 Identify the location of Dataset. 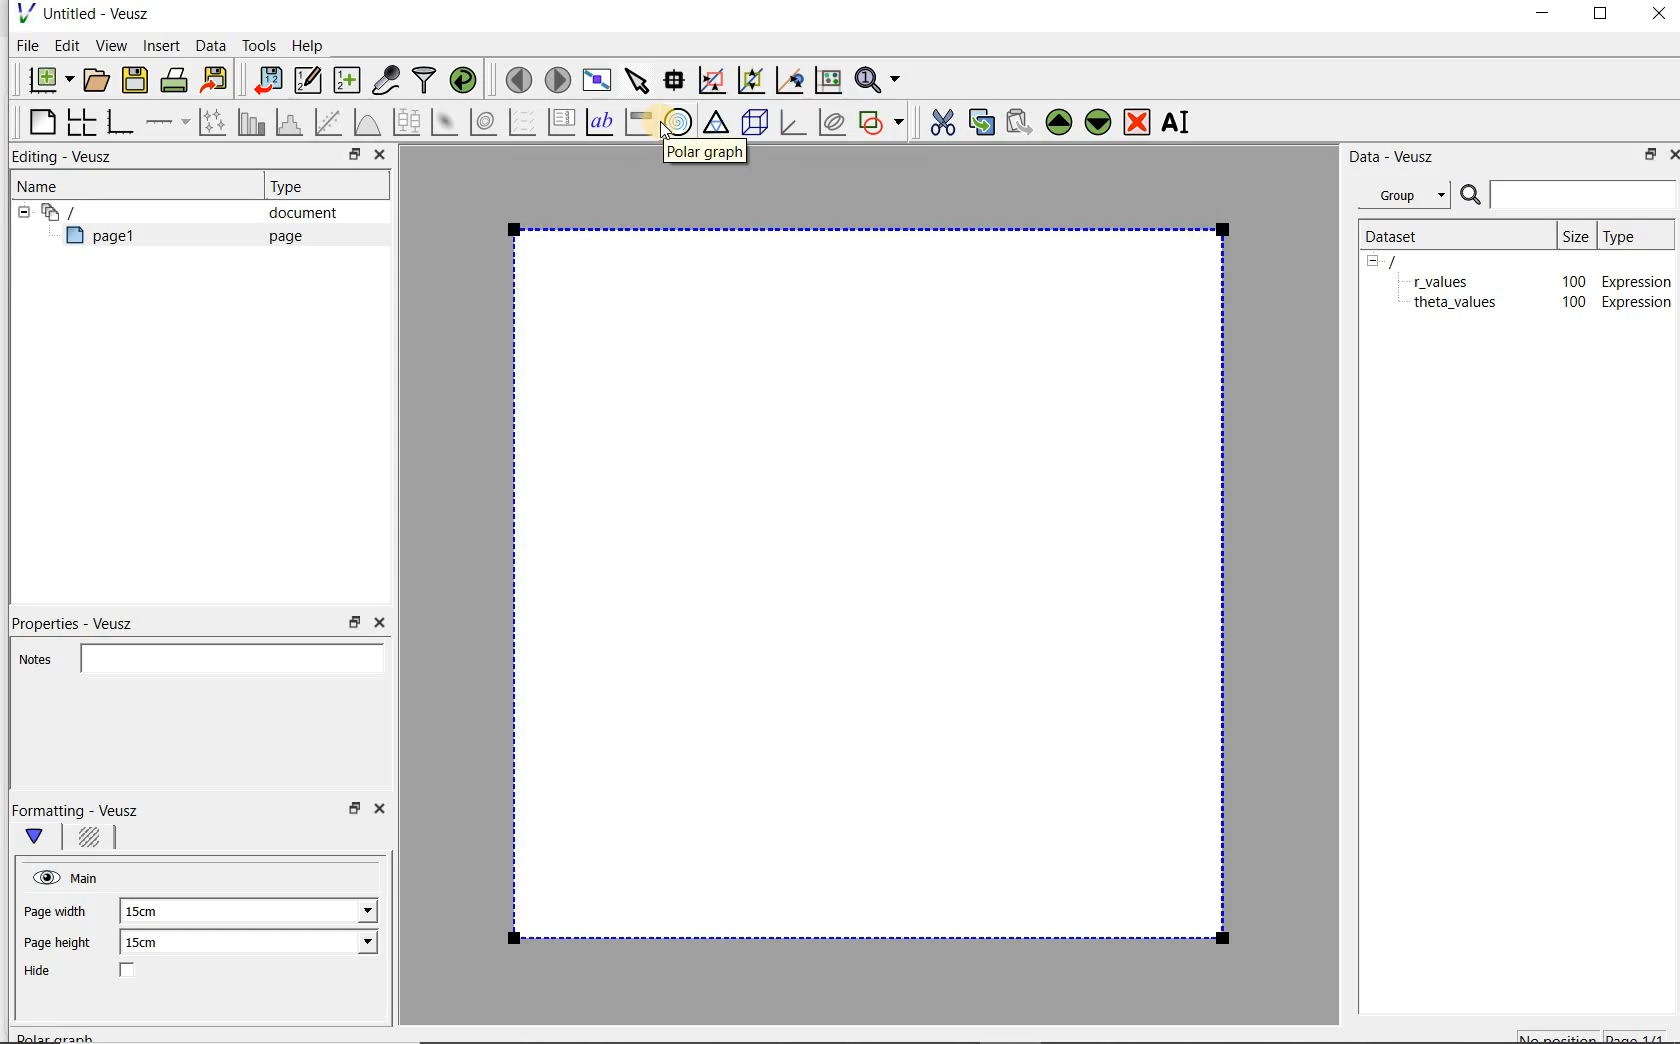
(1402, 234).